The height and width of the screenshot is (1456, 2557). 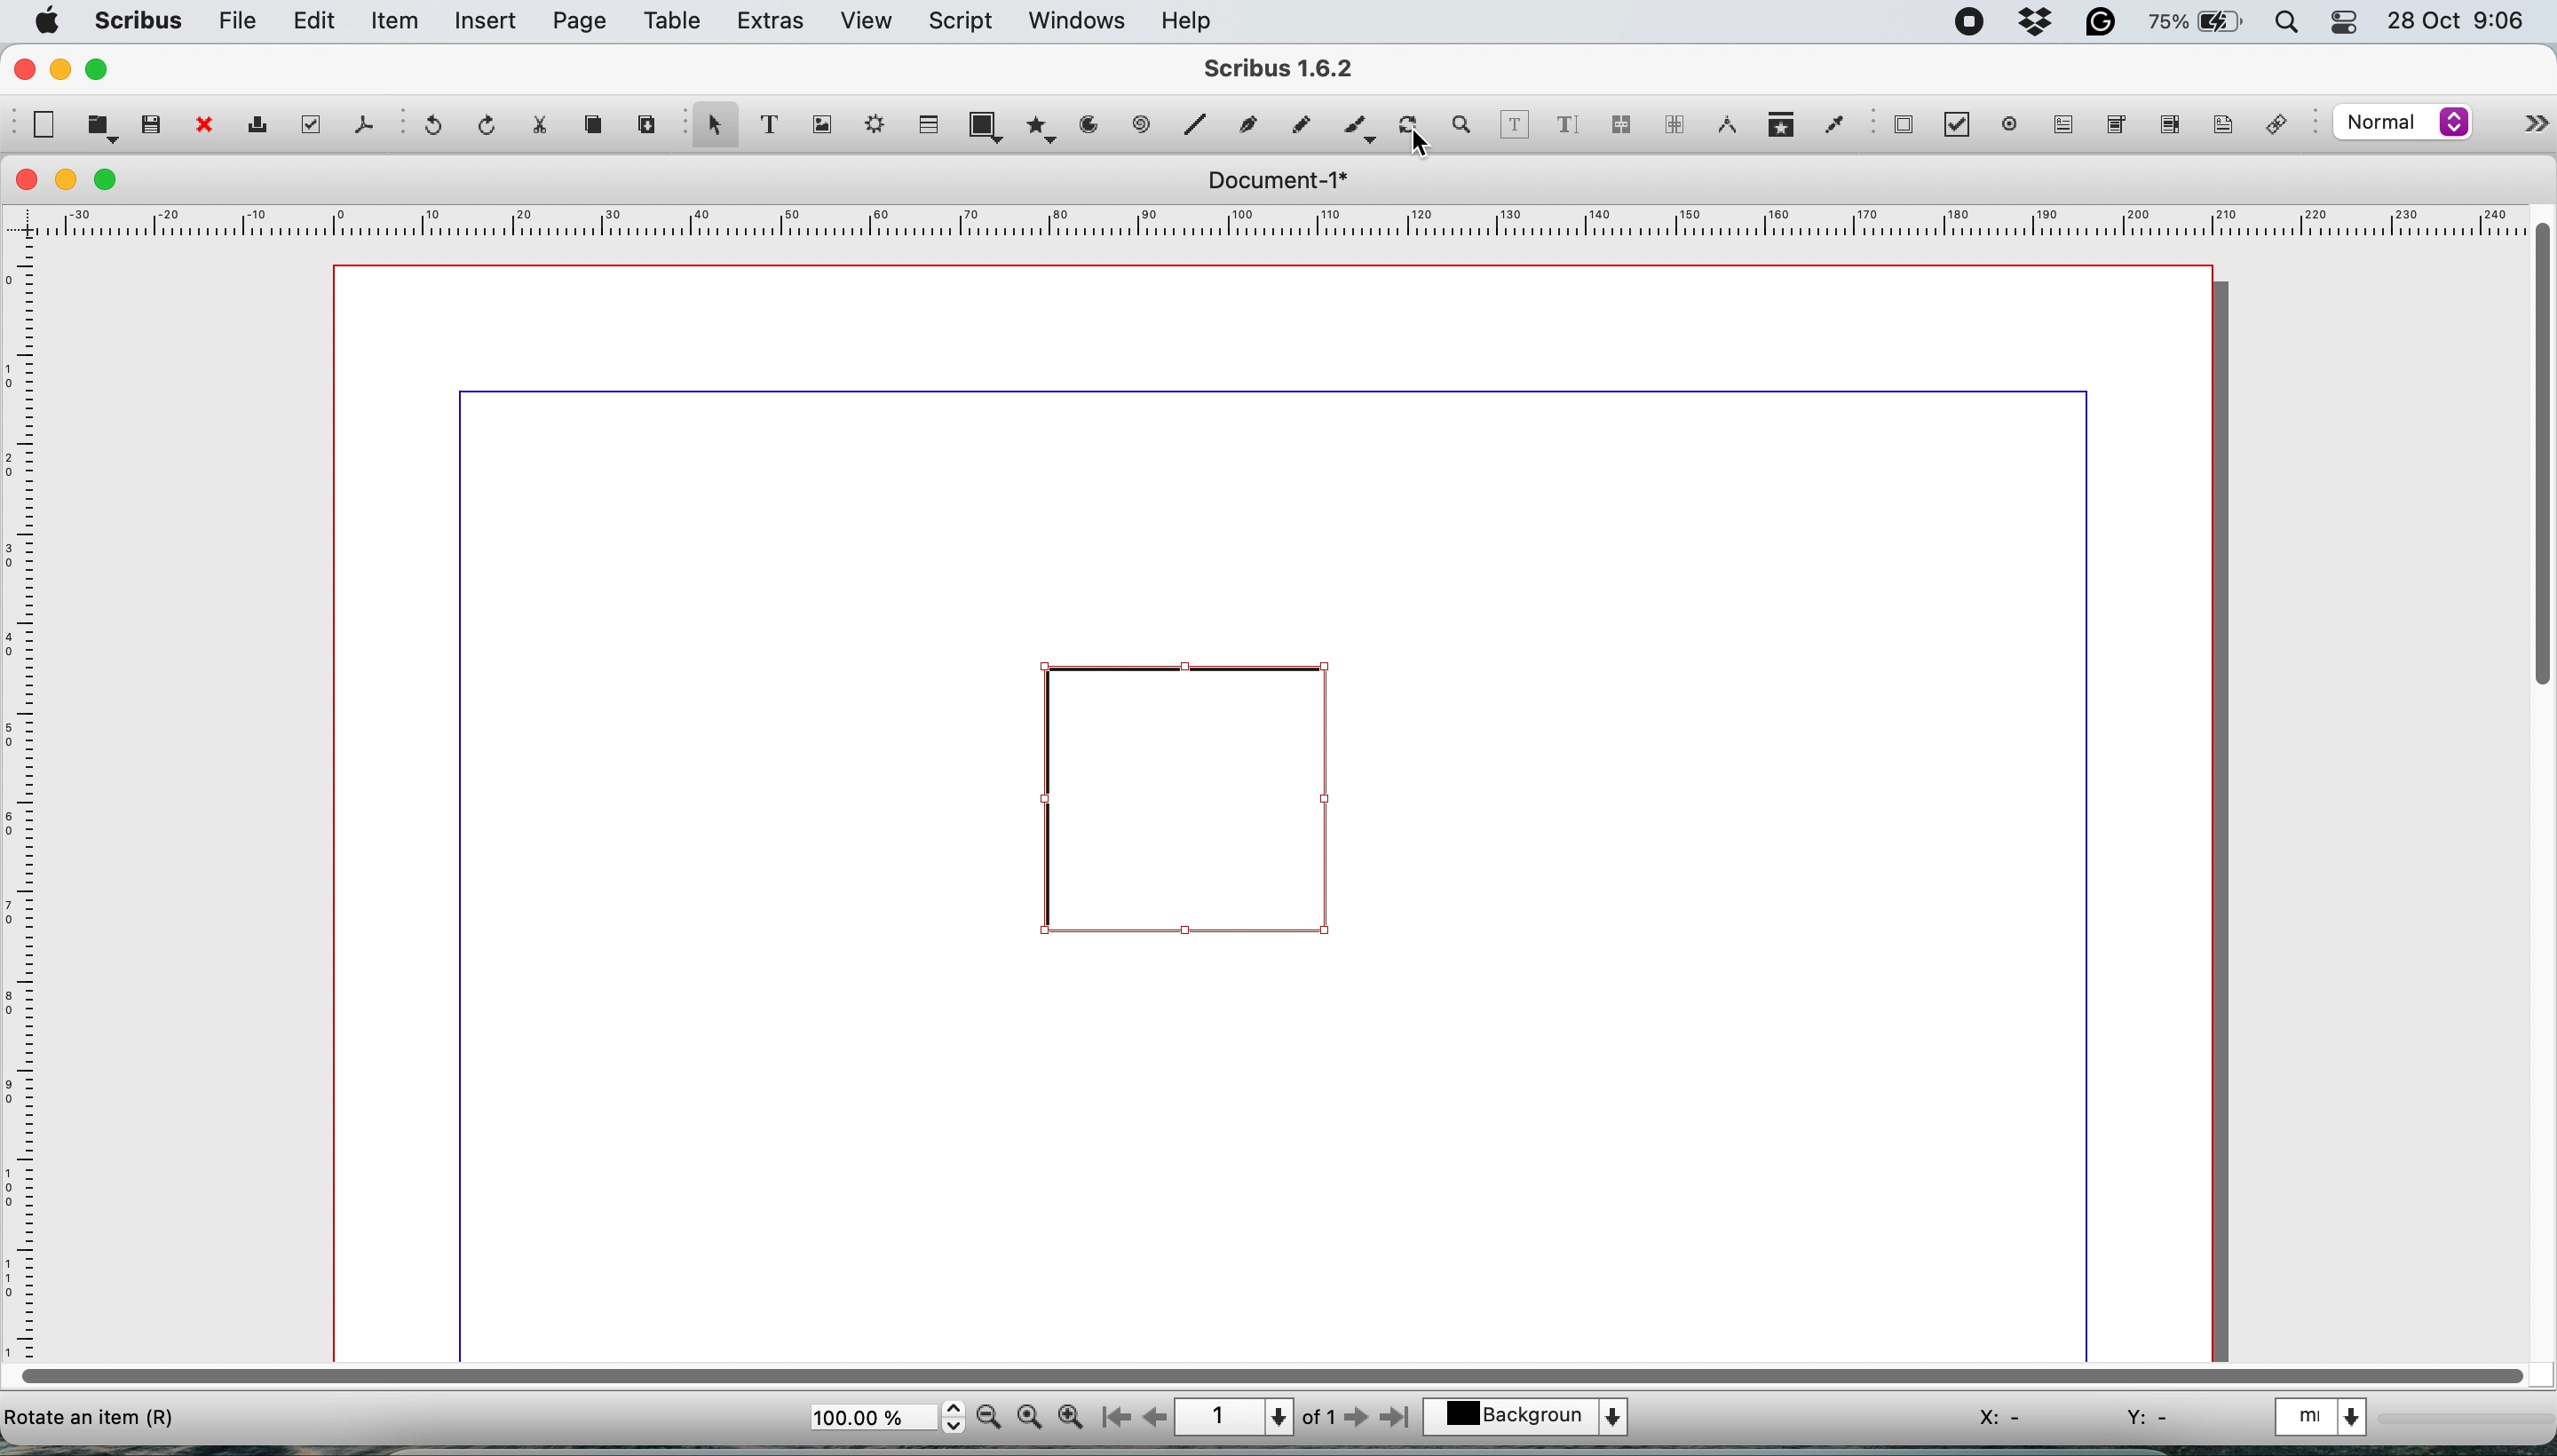 I want to click on arc, so click(x=1087, y=132).